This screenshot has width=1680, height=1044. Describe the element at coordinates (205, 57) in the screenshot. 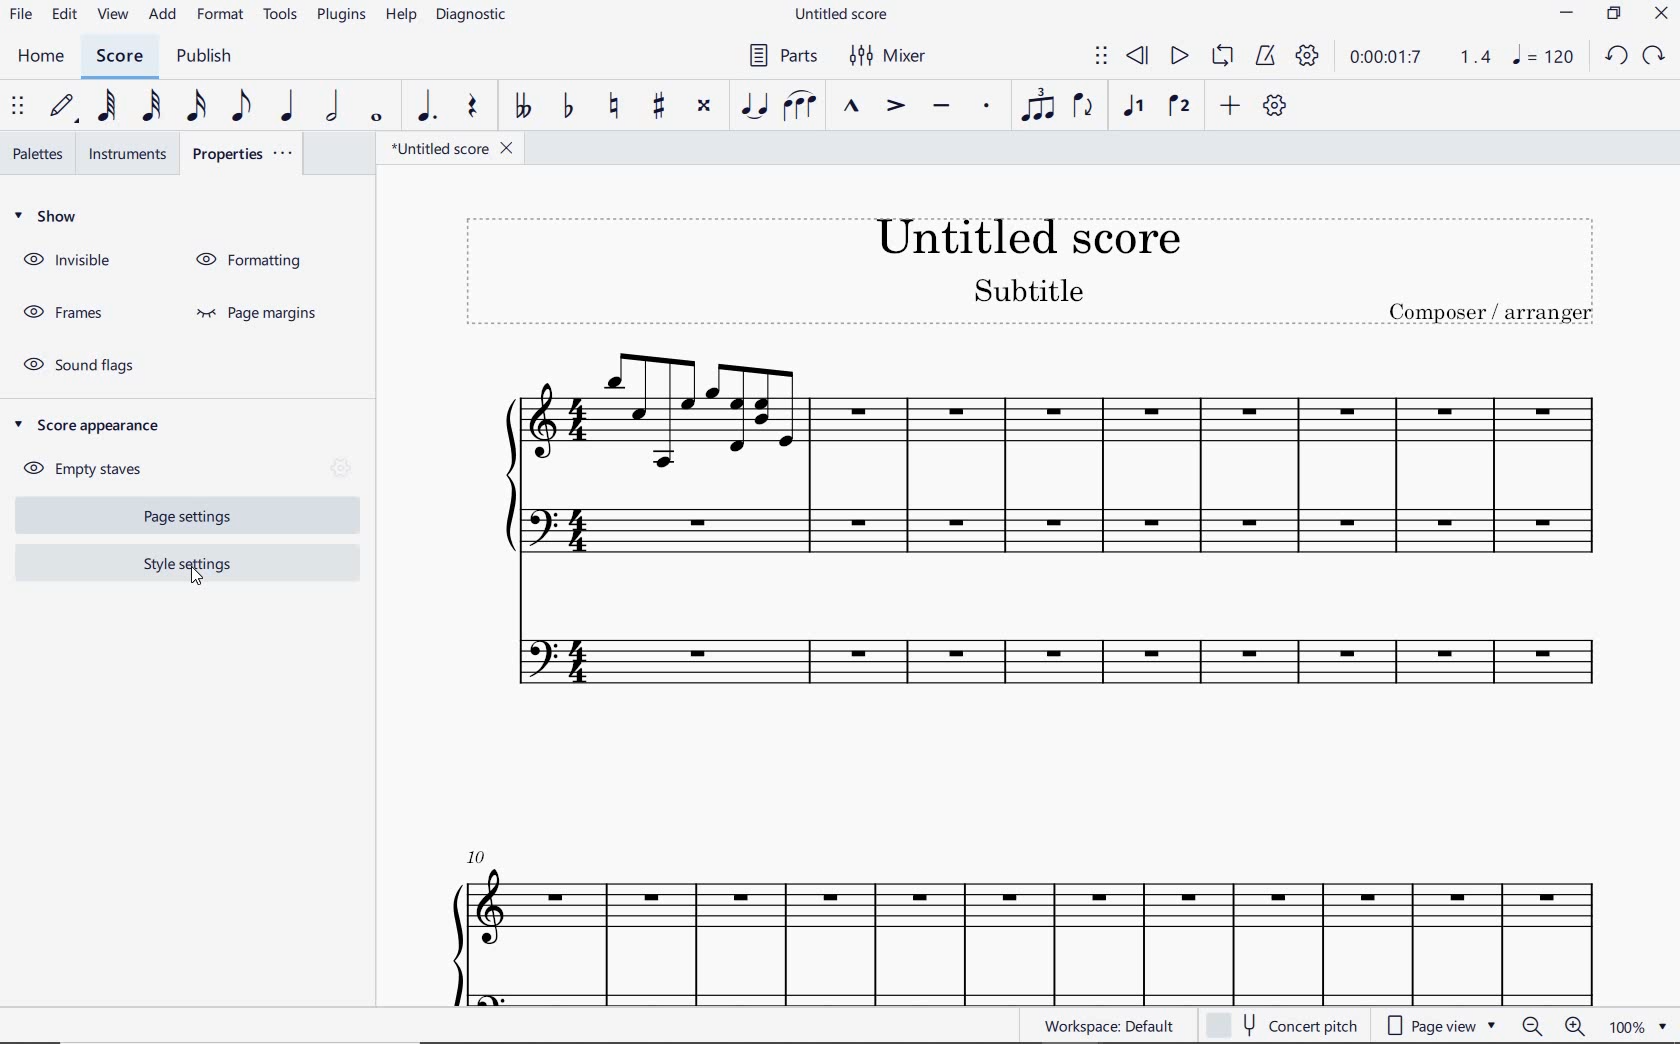

I see `PUBLISH` at that location.